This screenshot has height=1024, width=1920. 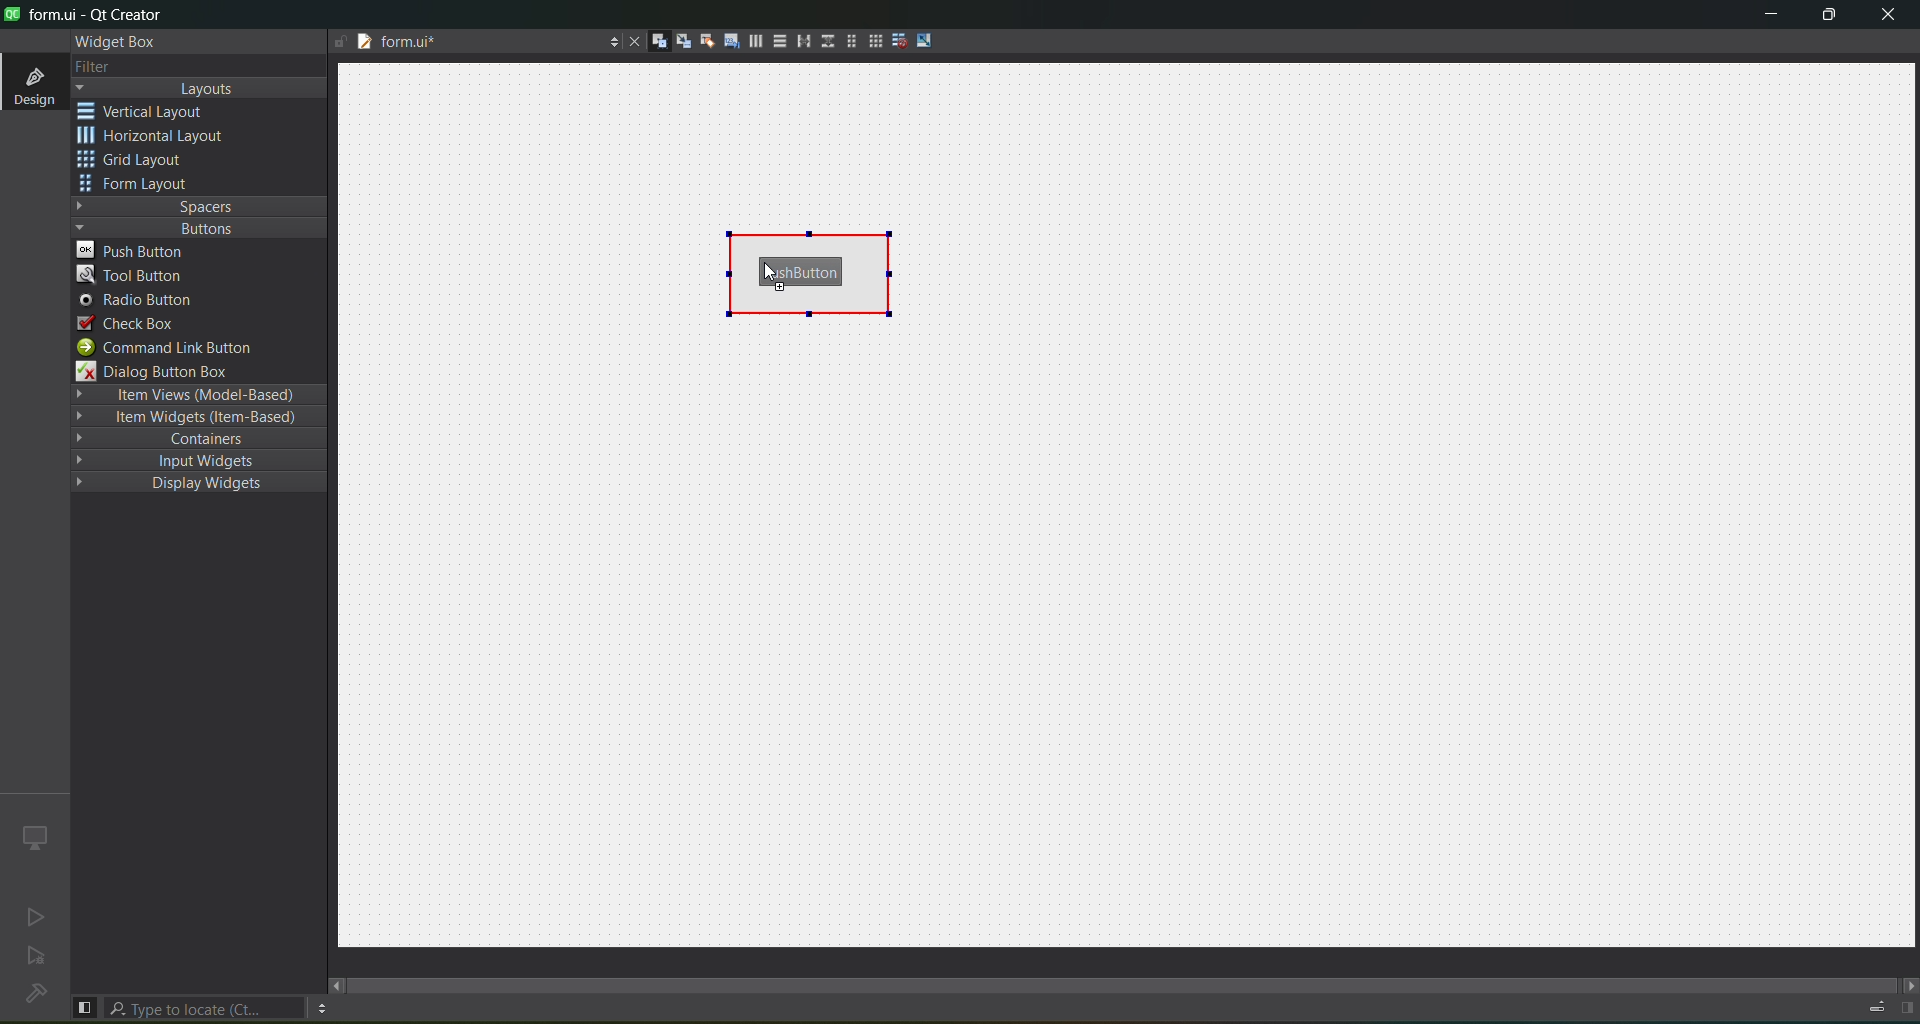 What do you see at coordinates (755, 44) in the screenshot?
I see `horizontal layoutt` at bounding box center [755, 44].